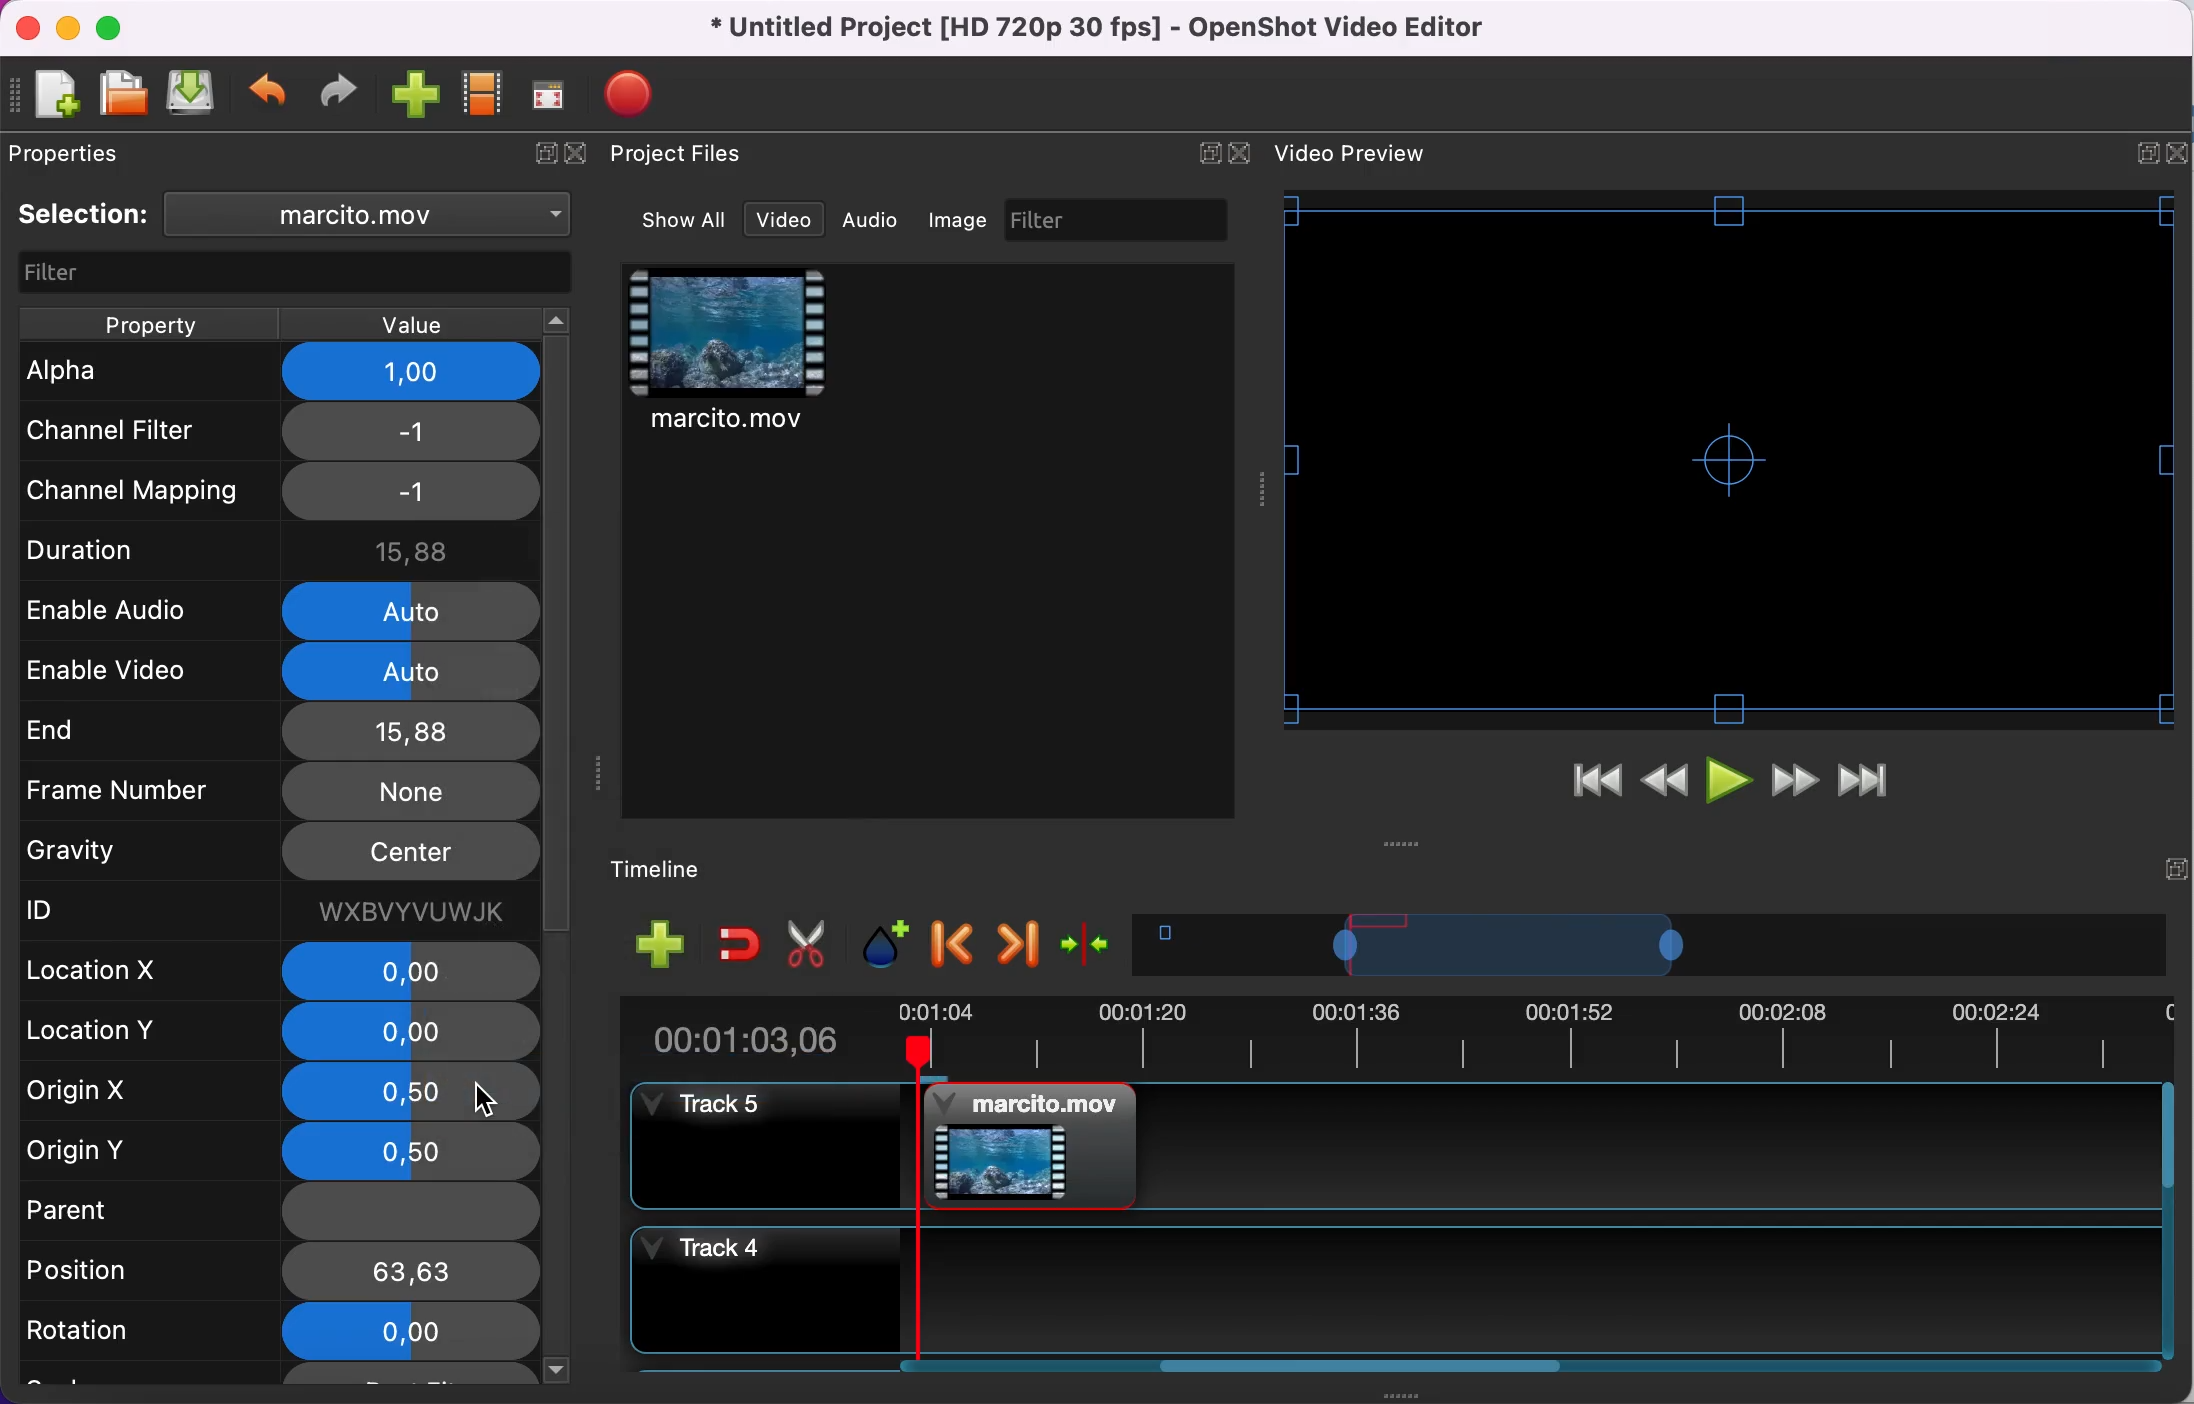 The image size is (2194, 1404). Describe the element at coordinates (284, 372) in the screenshot. I see `alpha 1` at that location.